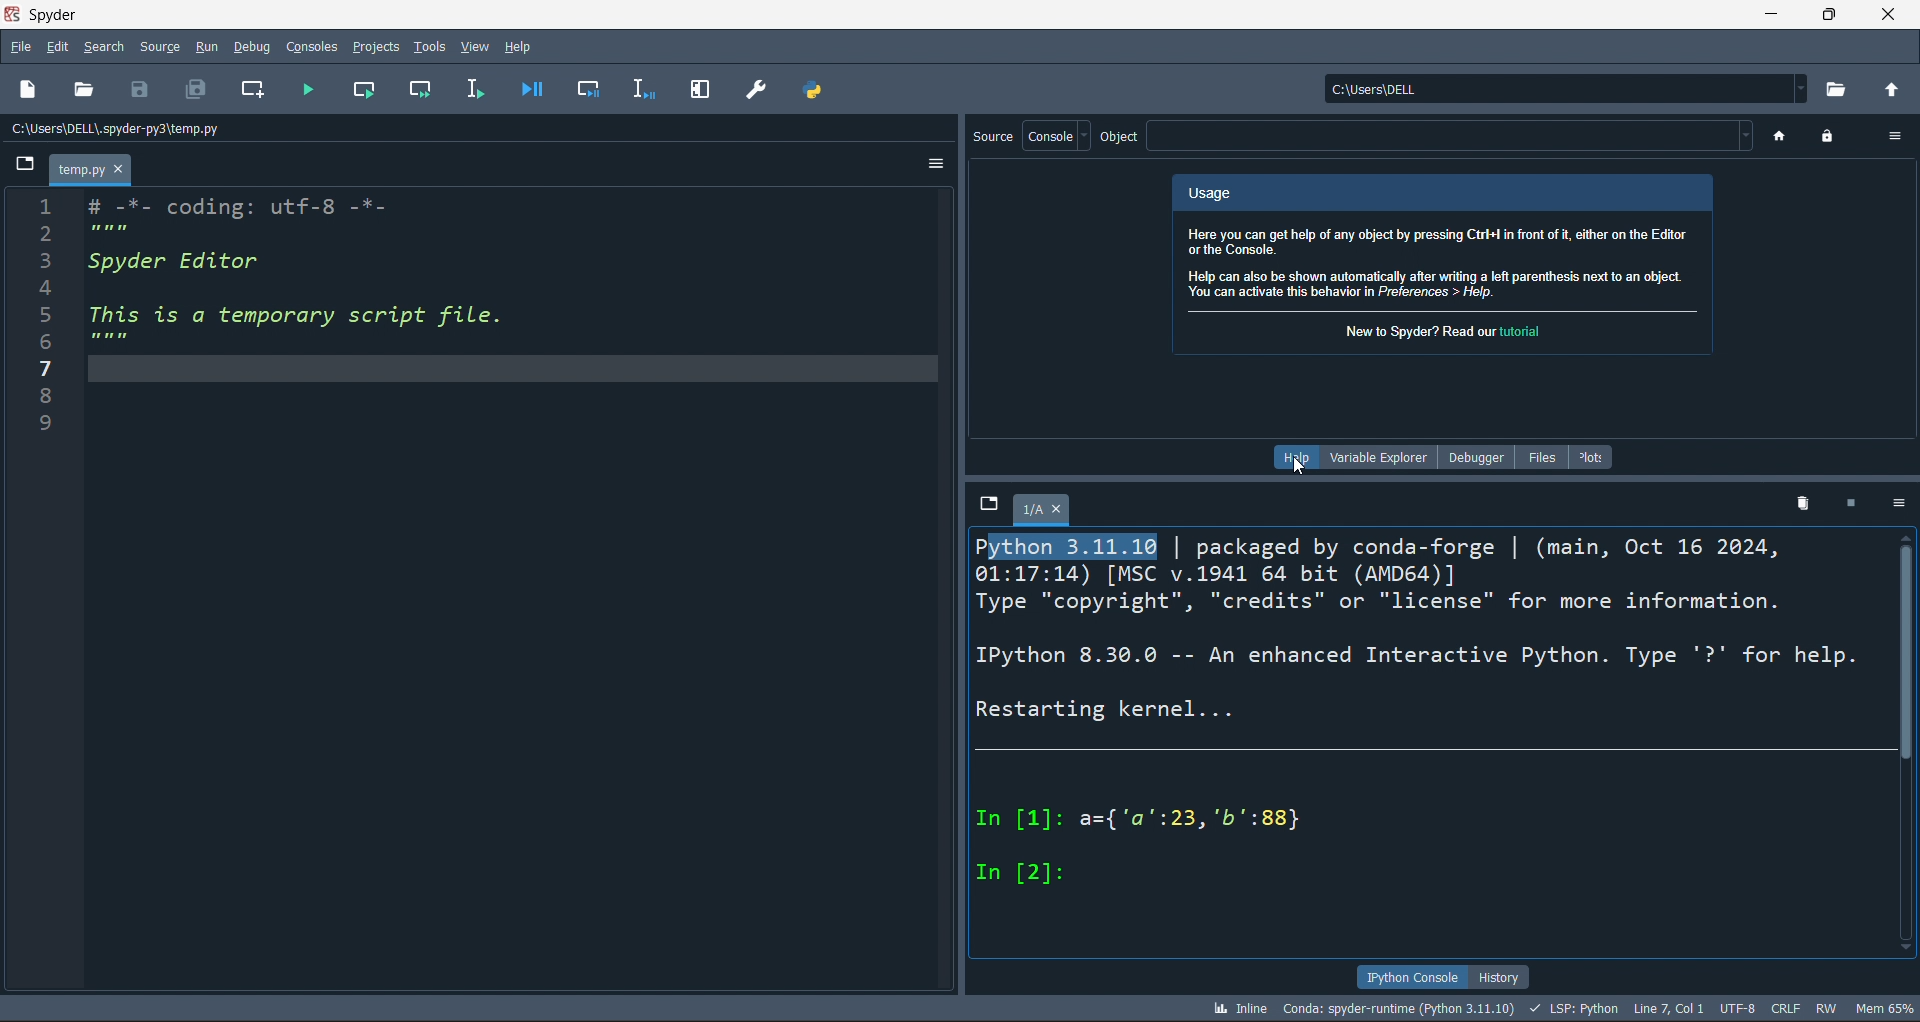  What do you see at coordinates (1829, 138) in the screenshot?
I see `(un)lock` at bounding box center [1829, 138].